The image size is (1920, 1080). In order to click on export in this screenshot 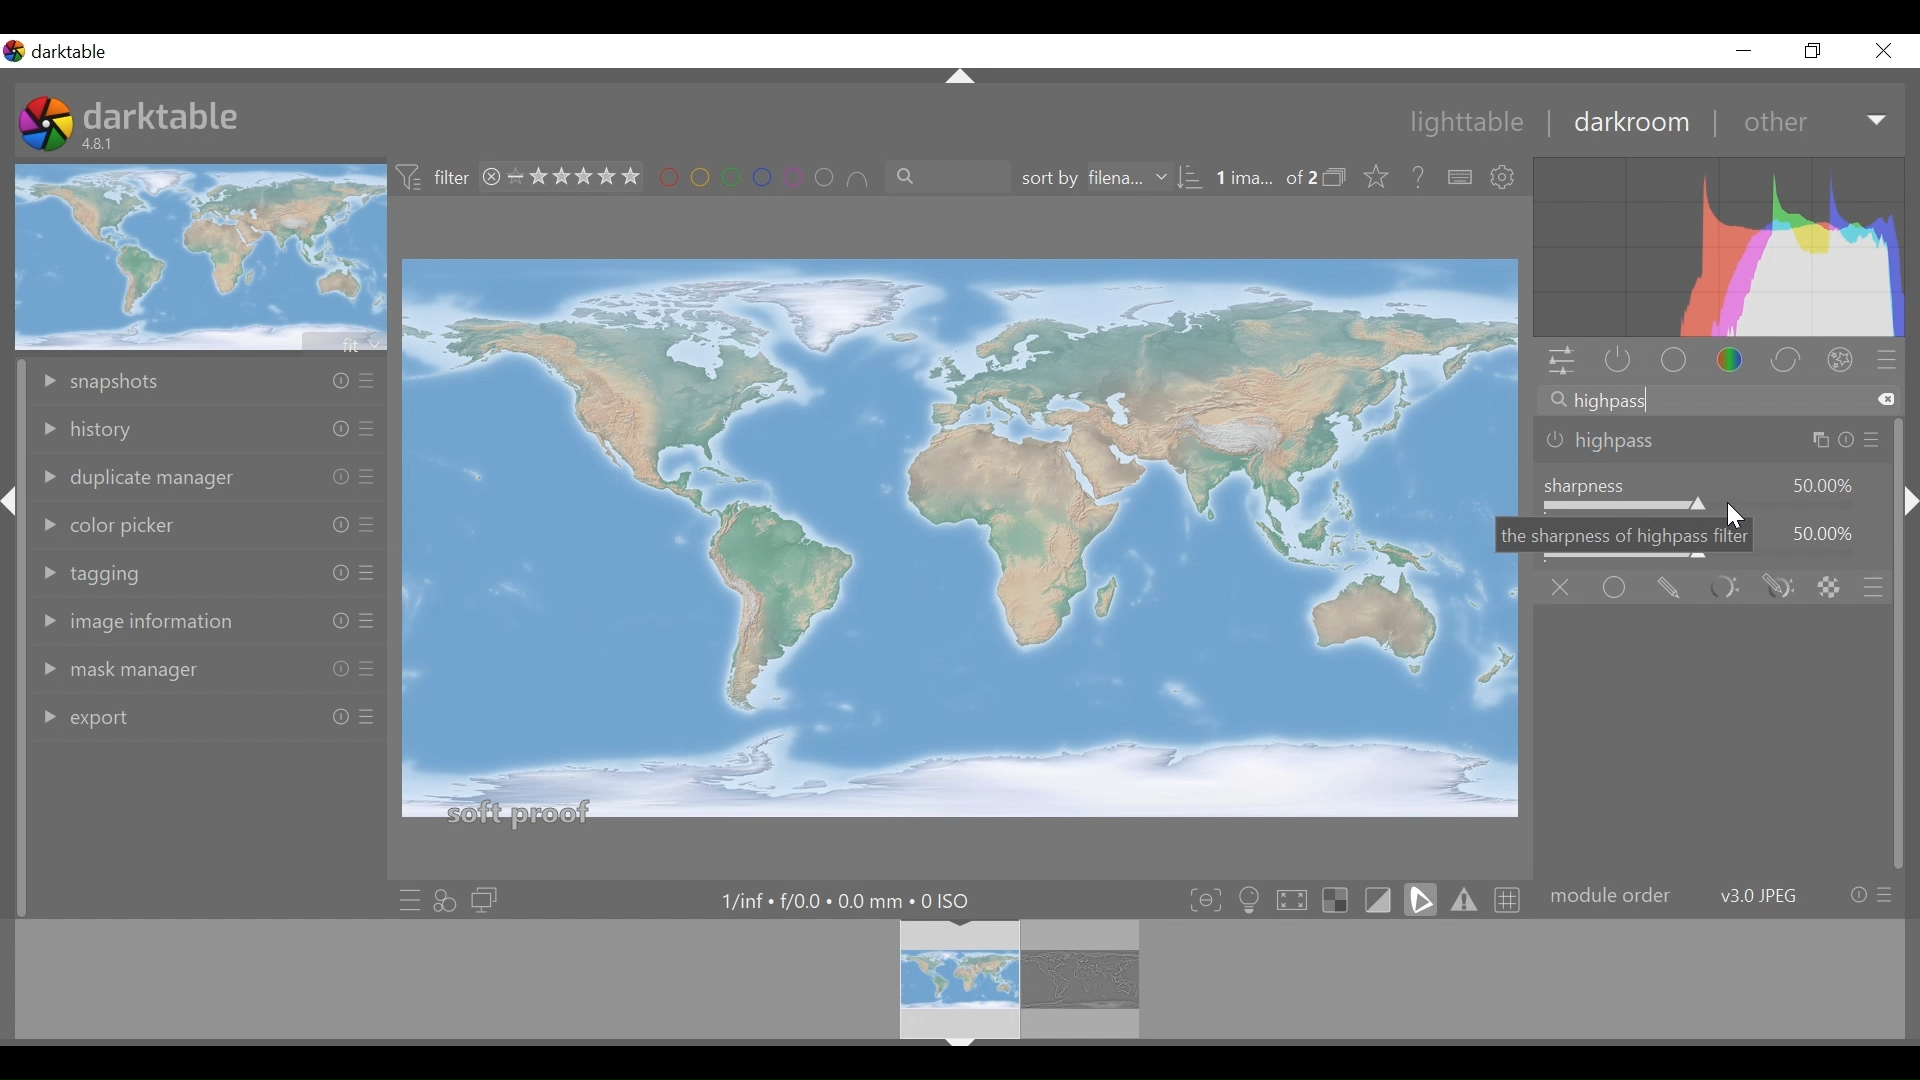, I will do `click(205, 714)`.